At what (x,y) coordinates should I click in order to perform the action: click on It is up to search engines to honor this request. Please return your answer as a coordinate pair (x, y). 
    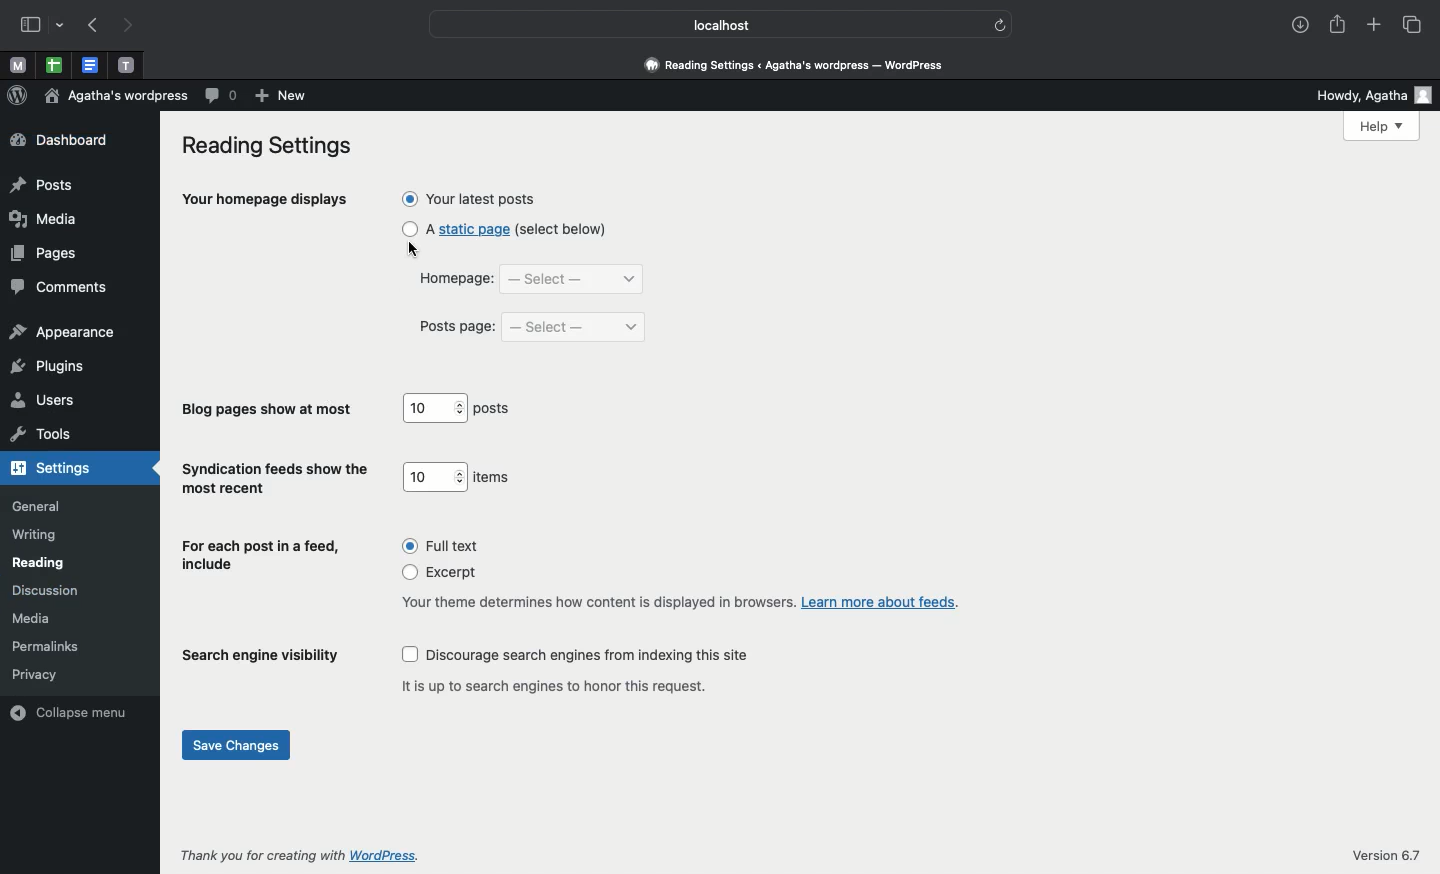
    Looking at the image, I should click on (561, 685).